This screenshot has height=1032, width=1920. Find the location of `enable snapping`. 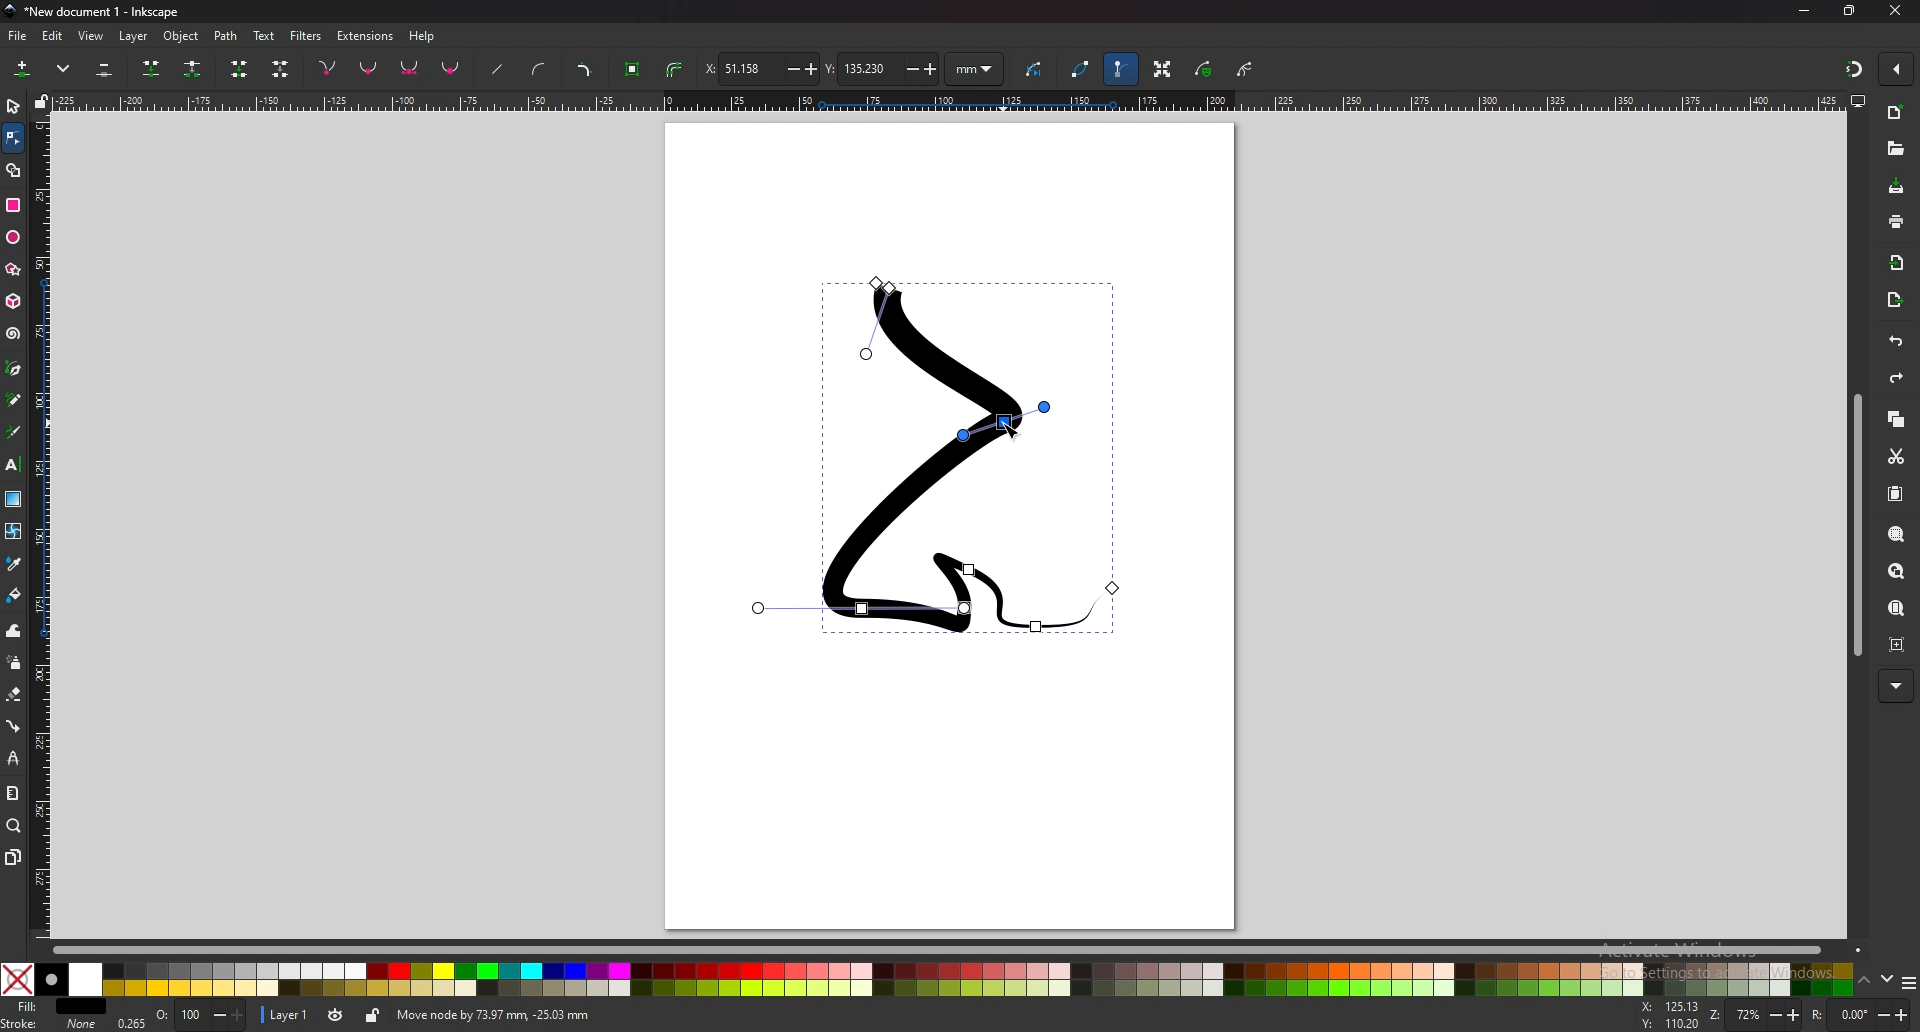

enable snapping is located at coordinates (1898, 69).